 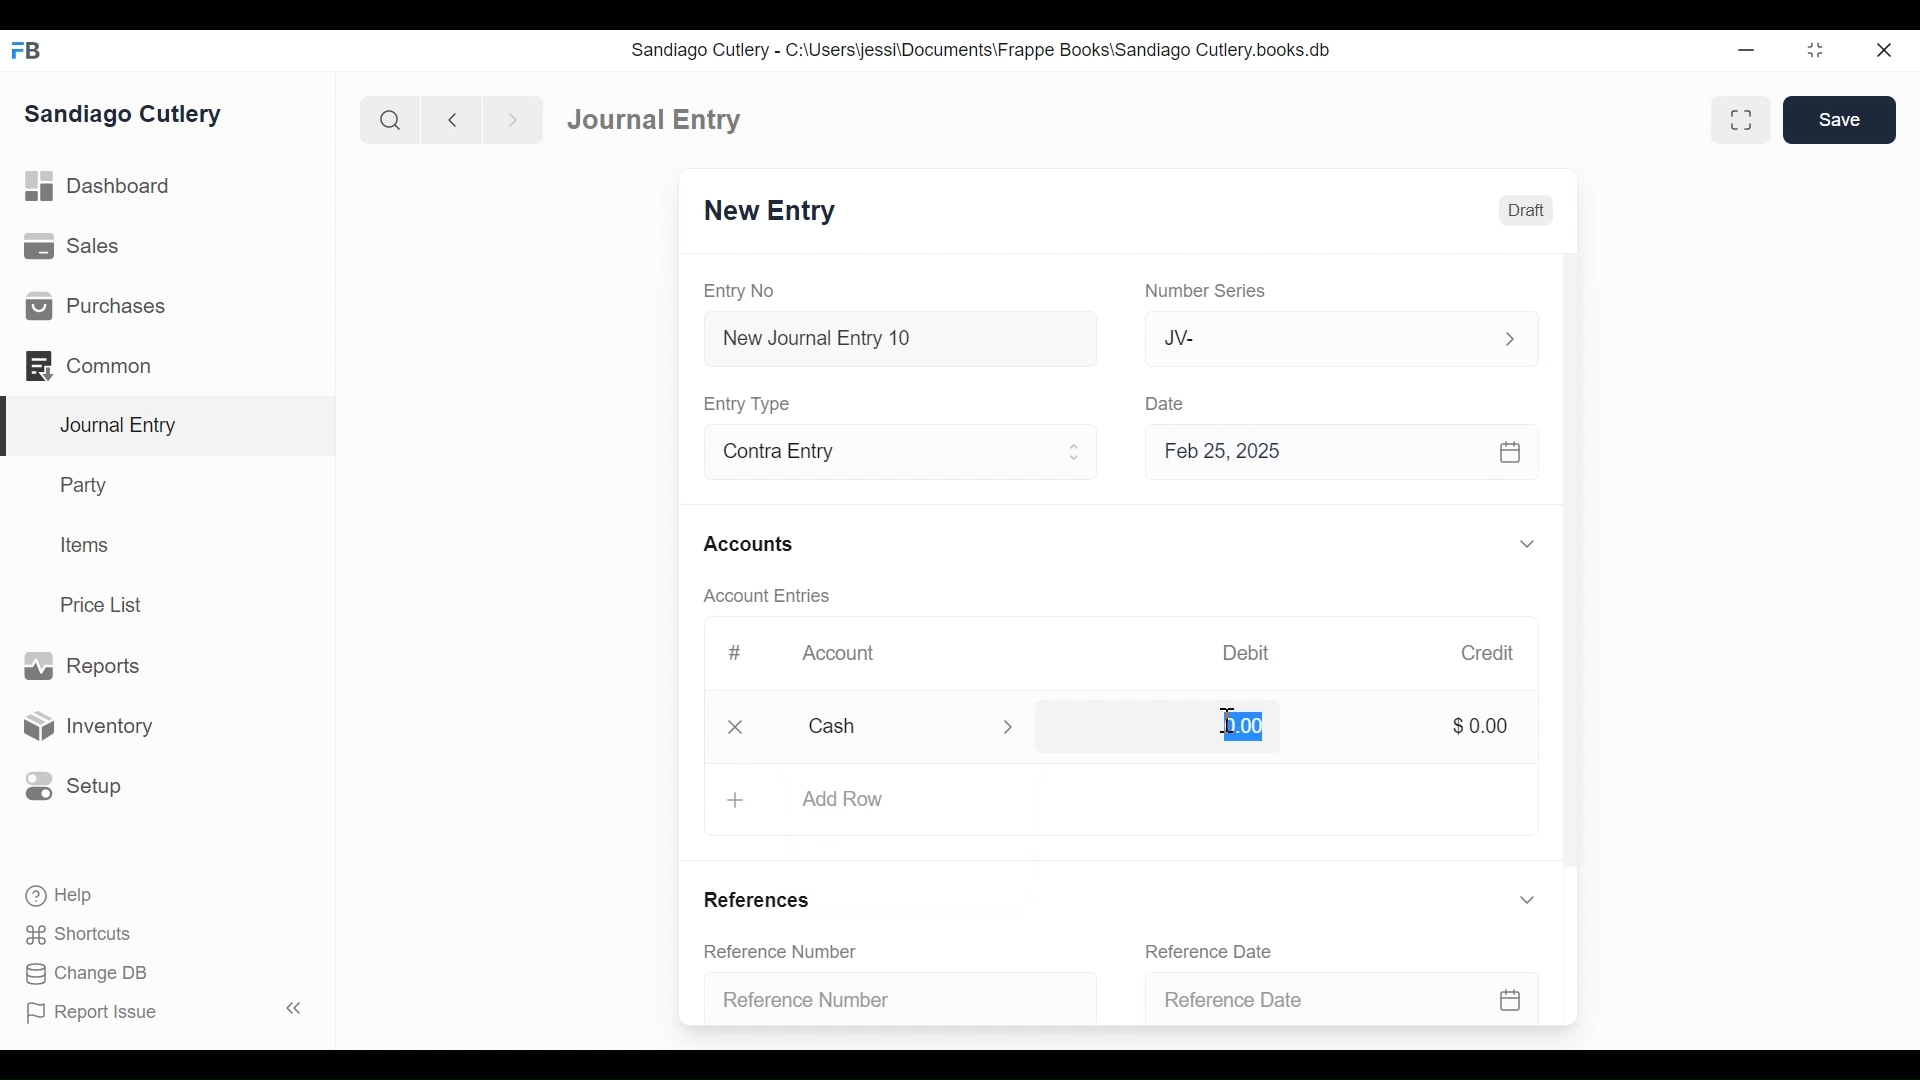 I want to click on Accounts, so click(x=752, y=544).